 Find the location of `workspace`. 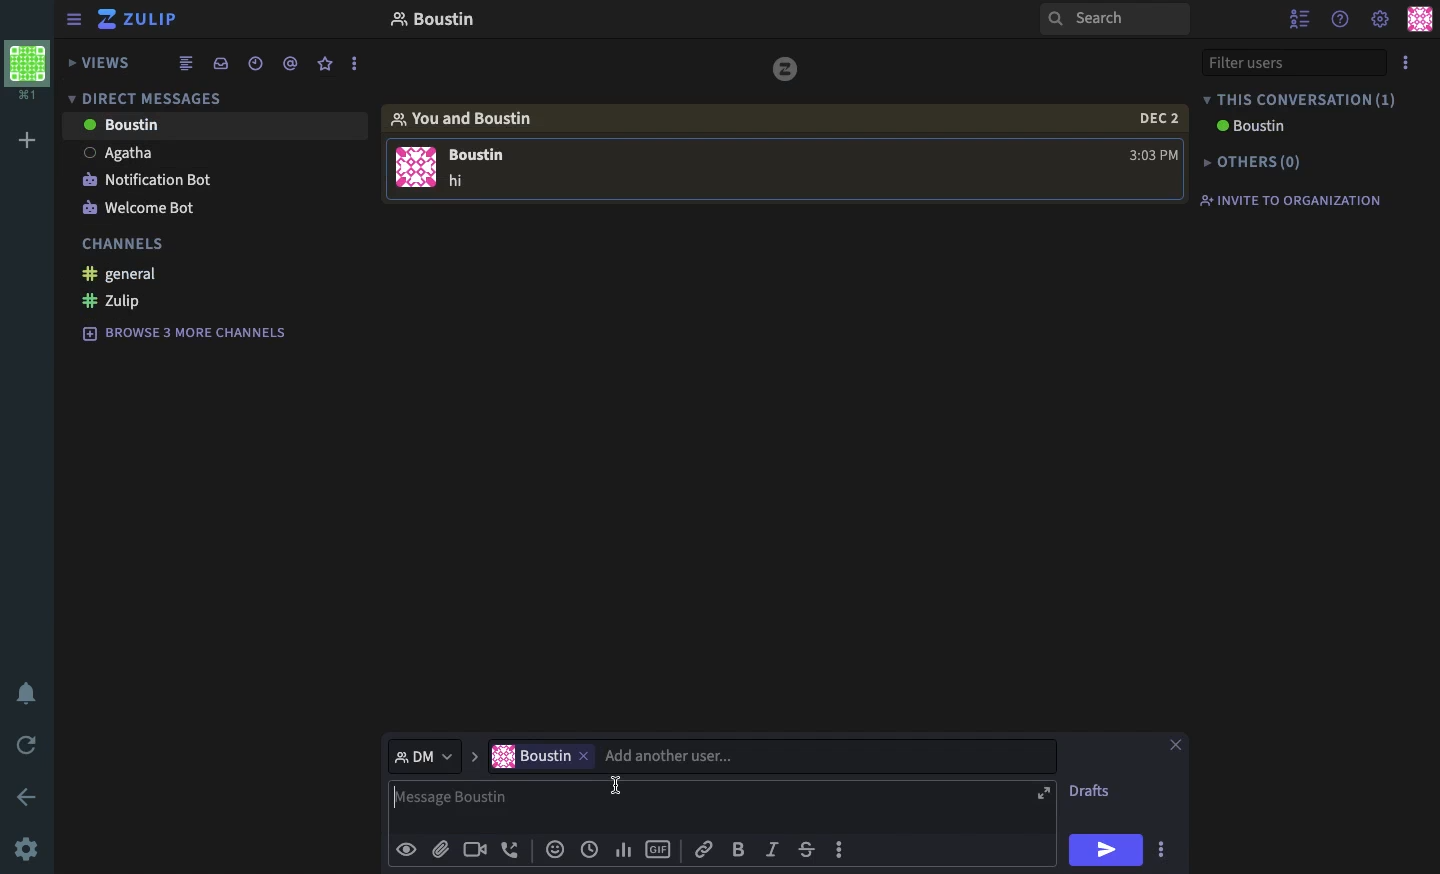

workspace is located at coordinates (27, 71).